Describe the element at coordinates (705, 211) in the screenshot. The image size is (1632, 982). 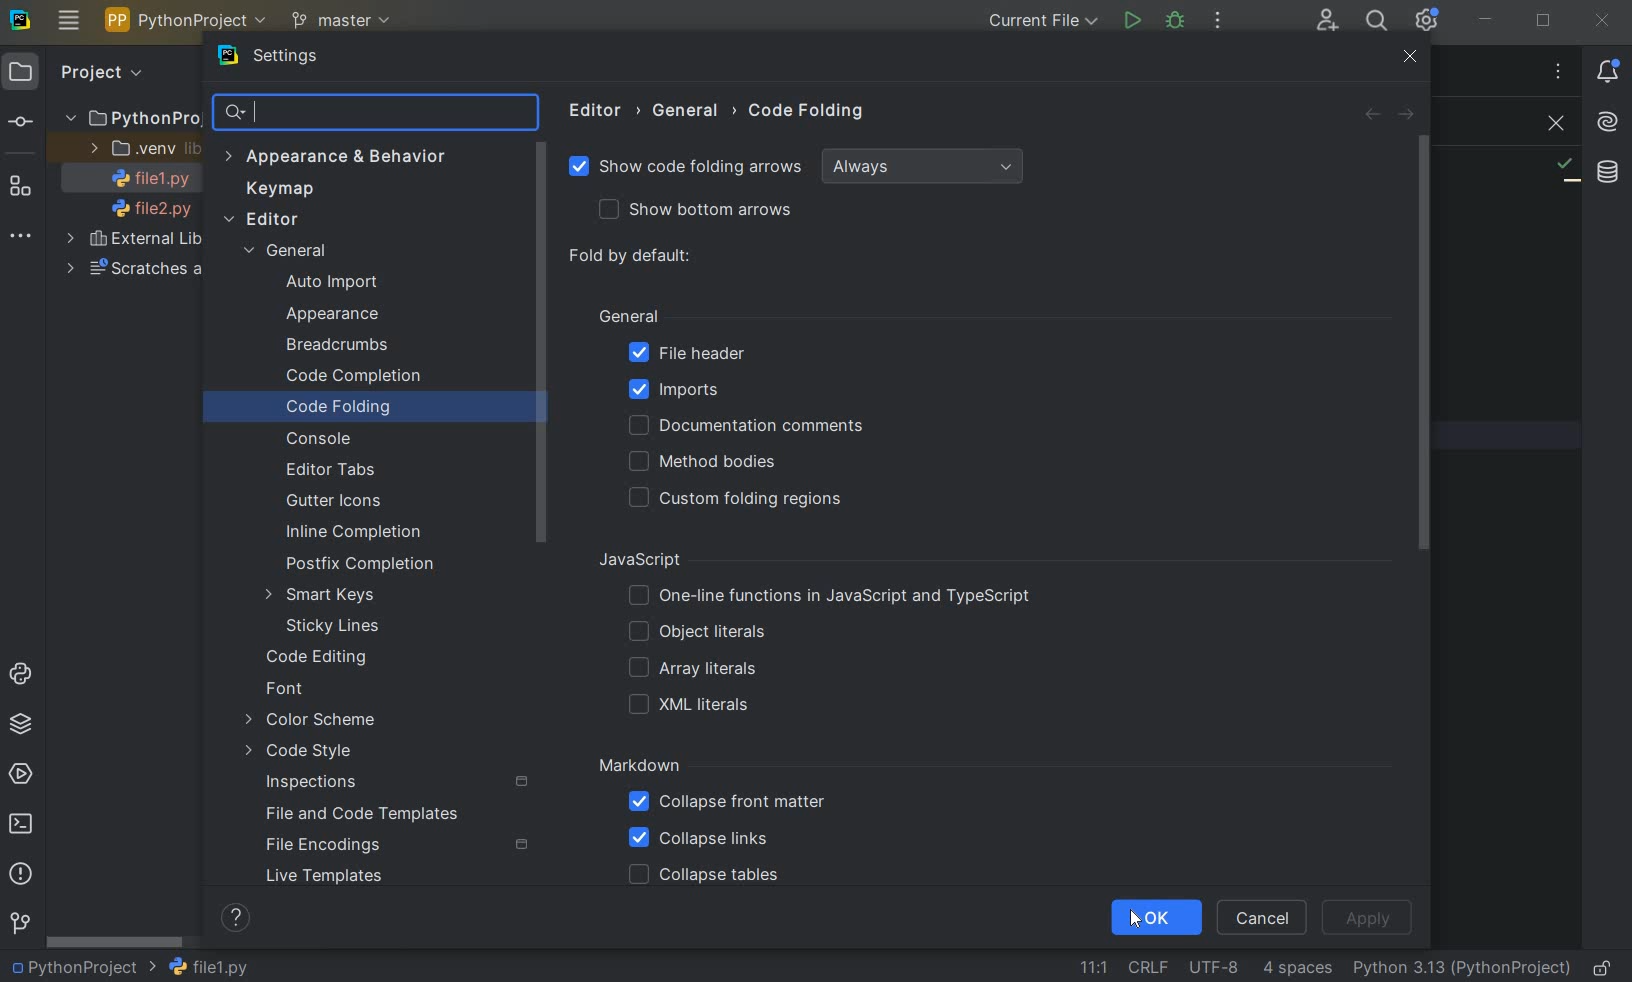
I see `SHOW BUTTON ARROWS` at that location.